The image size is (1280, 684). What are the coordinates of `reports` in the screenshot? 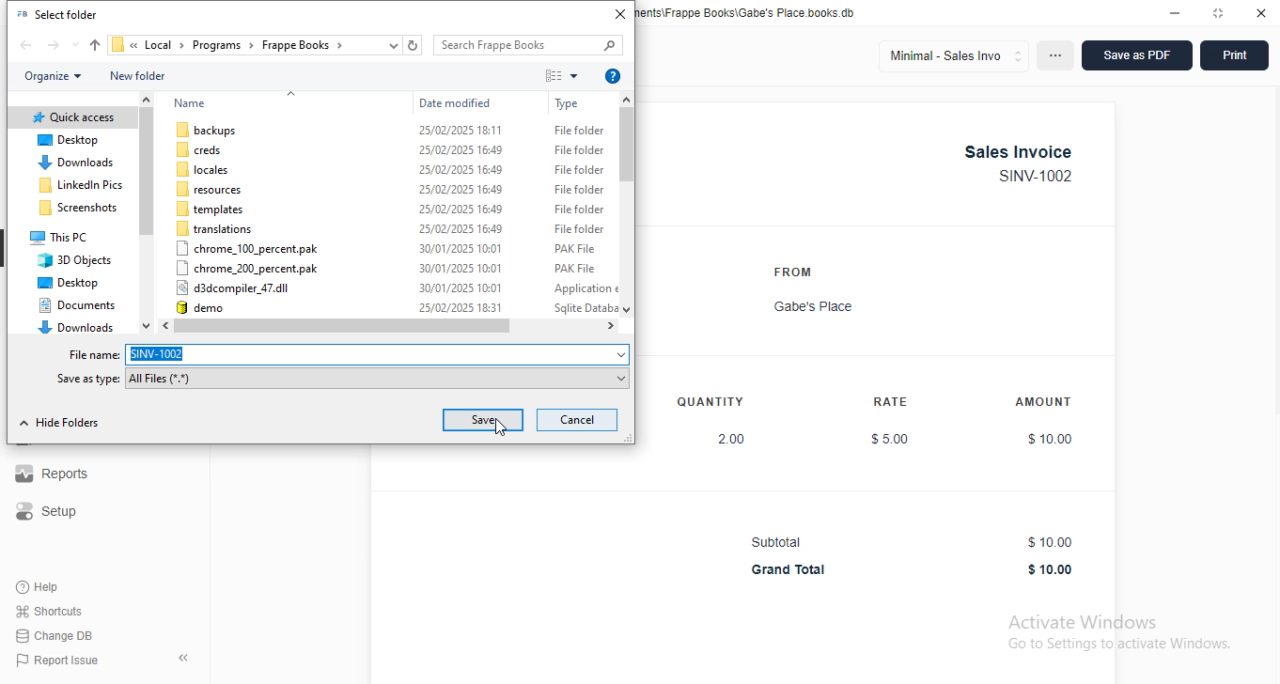 It's located at (51, 474).